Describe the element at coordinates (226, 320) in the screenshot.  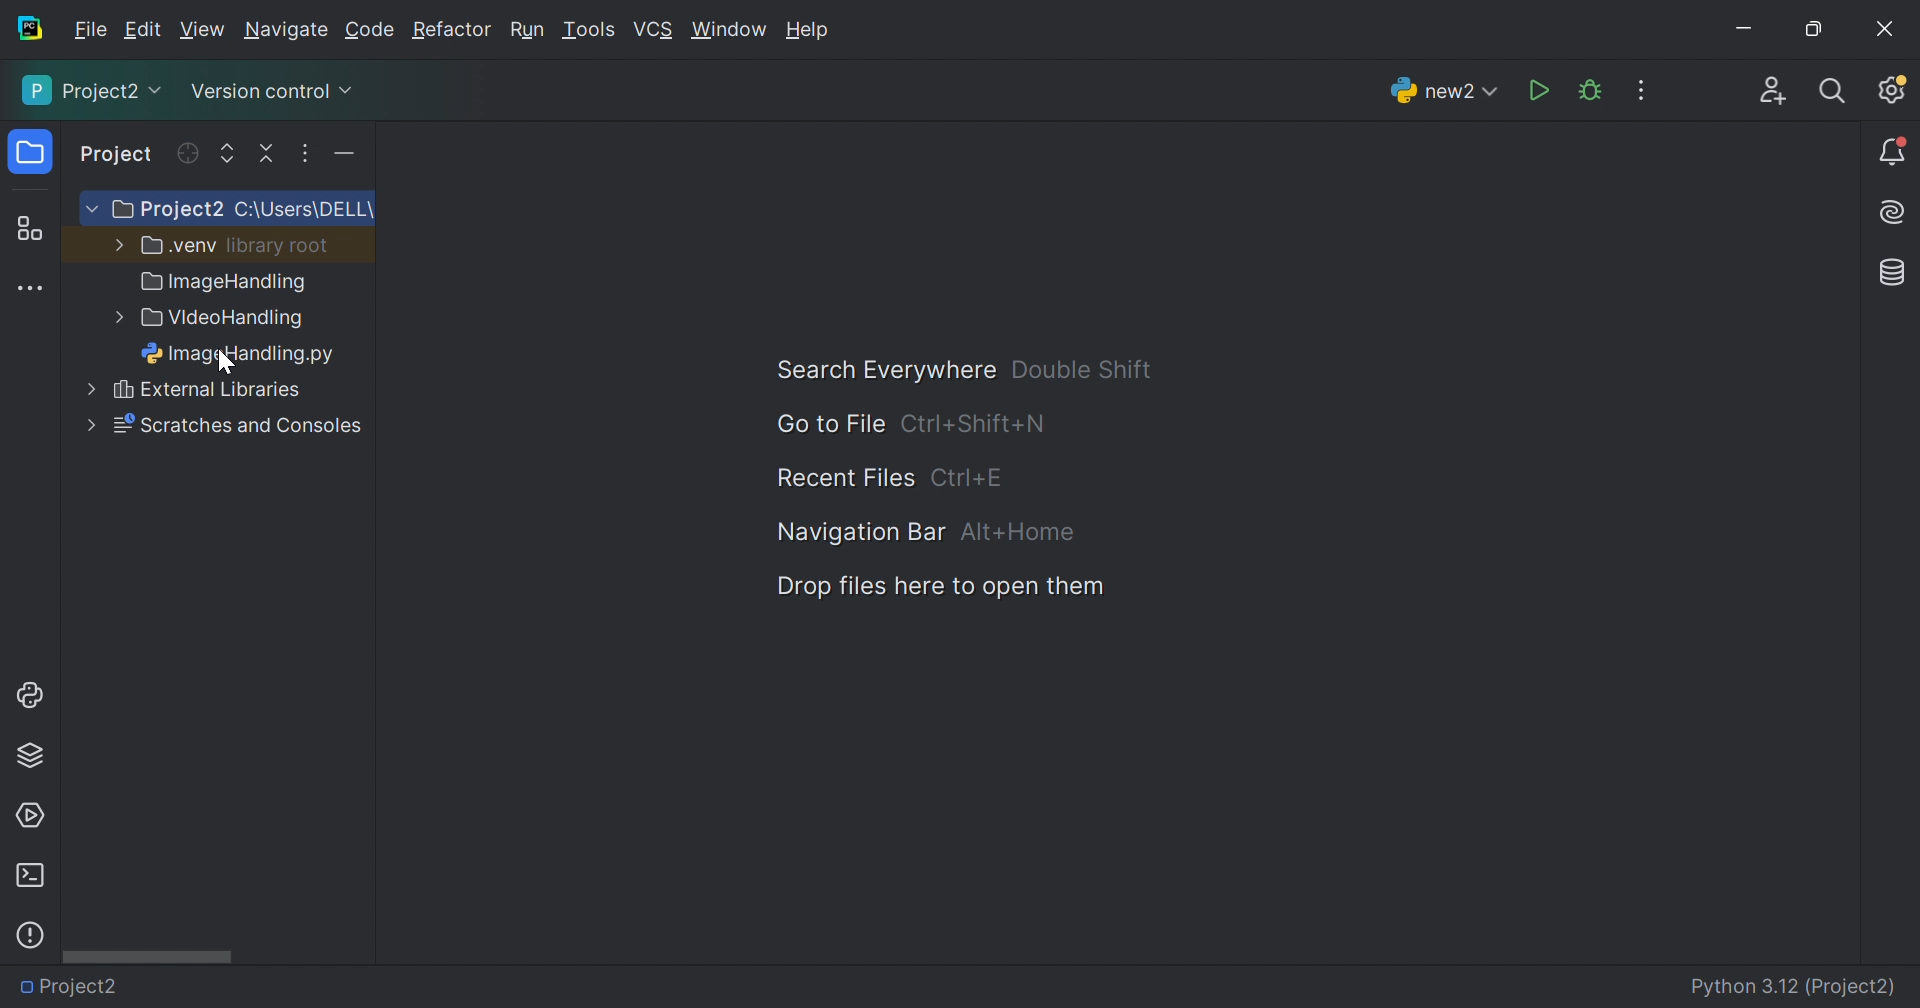
I see `VideoHandling` at that location.